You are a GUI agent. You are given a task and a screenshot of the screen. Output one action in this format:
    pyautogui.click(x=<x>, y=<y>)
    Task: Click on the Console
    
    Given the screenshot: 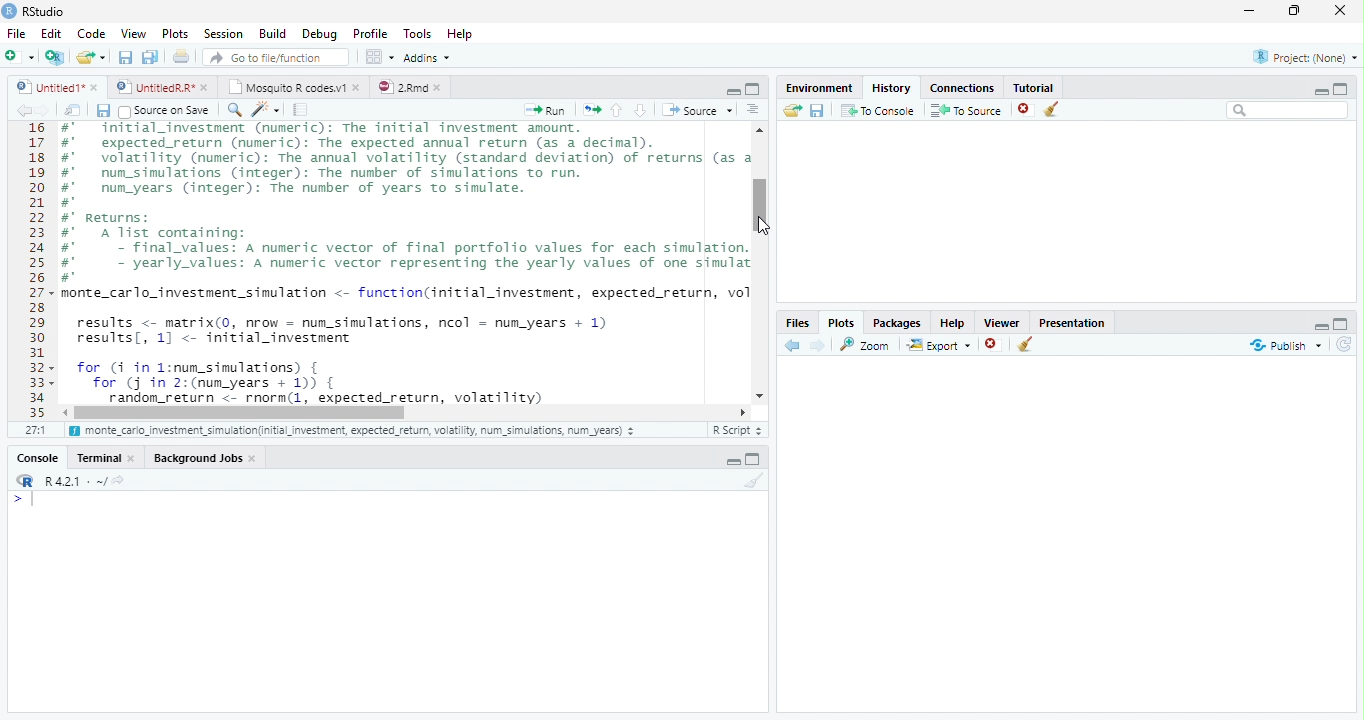 What is the action you would take?
    pyautogui.click(x=387, y=601)
    